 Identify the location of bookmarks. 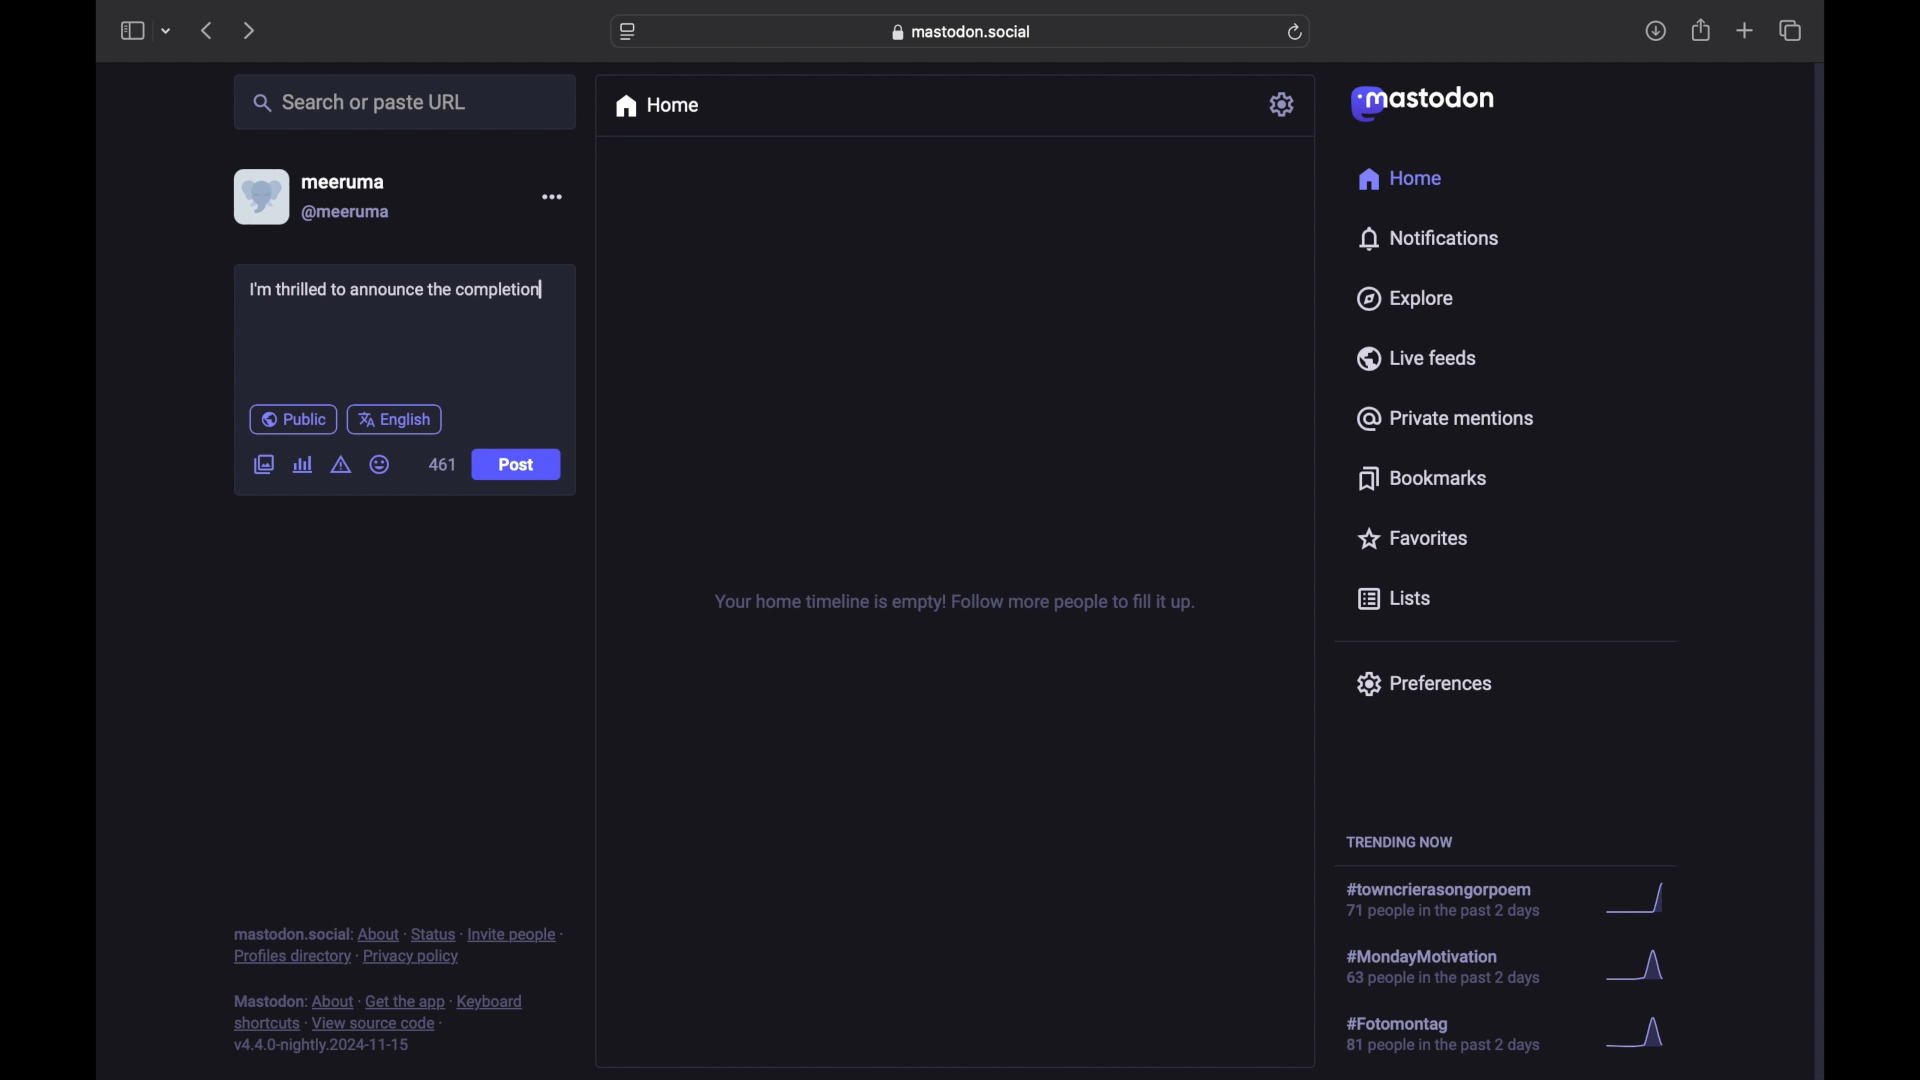
(1426, 478).